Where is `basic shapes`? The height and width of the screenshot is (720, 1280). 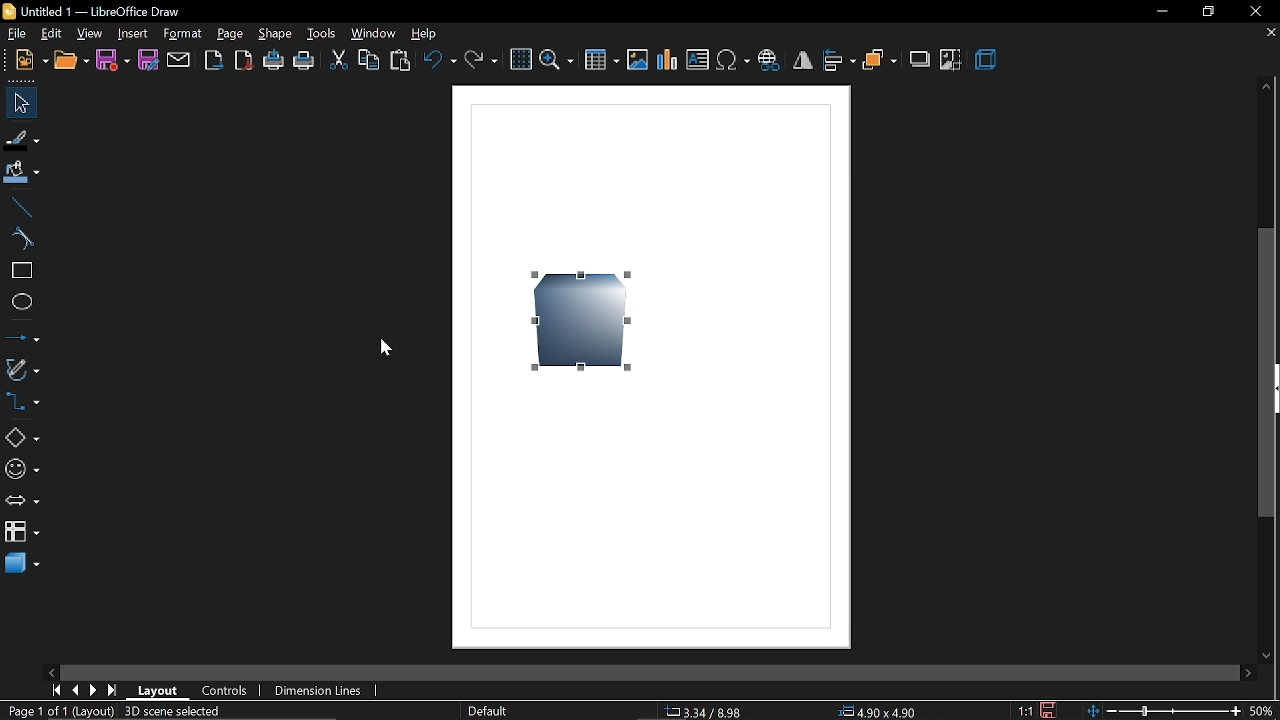 basic shapes is located at coordinates (22, 436).